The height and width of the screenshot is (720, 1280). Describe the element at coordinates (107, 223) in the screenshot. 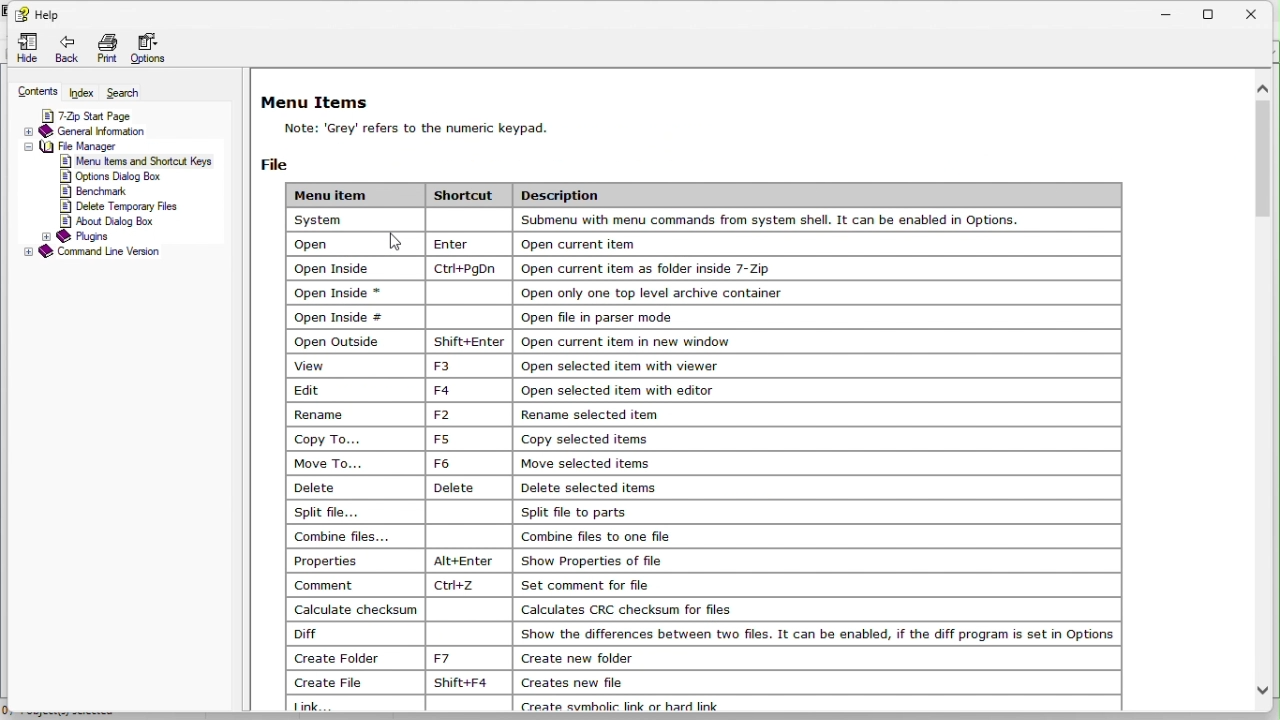

I see `about dialog box` at that location.